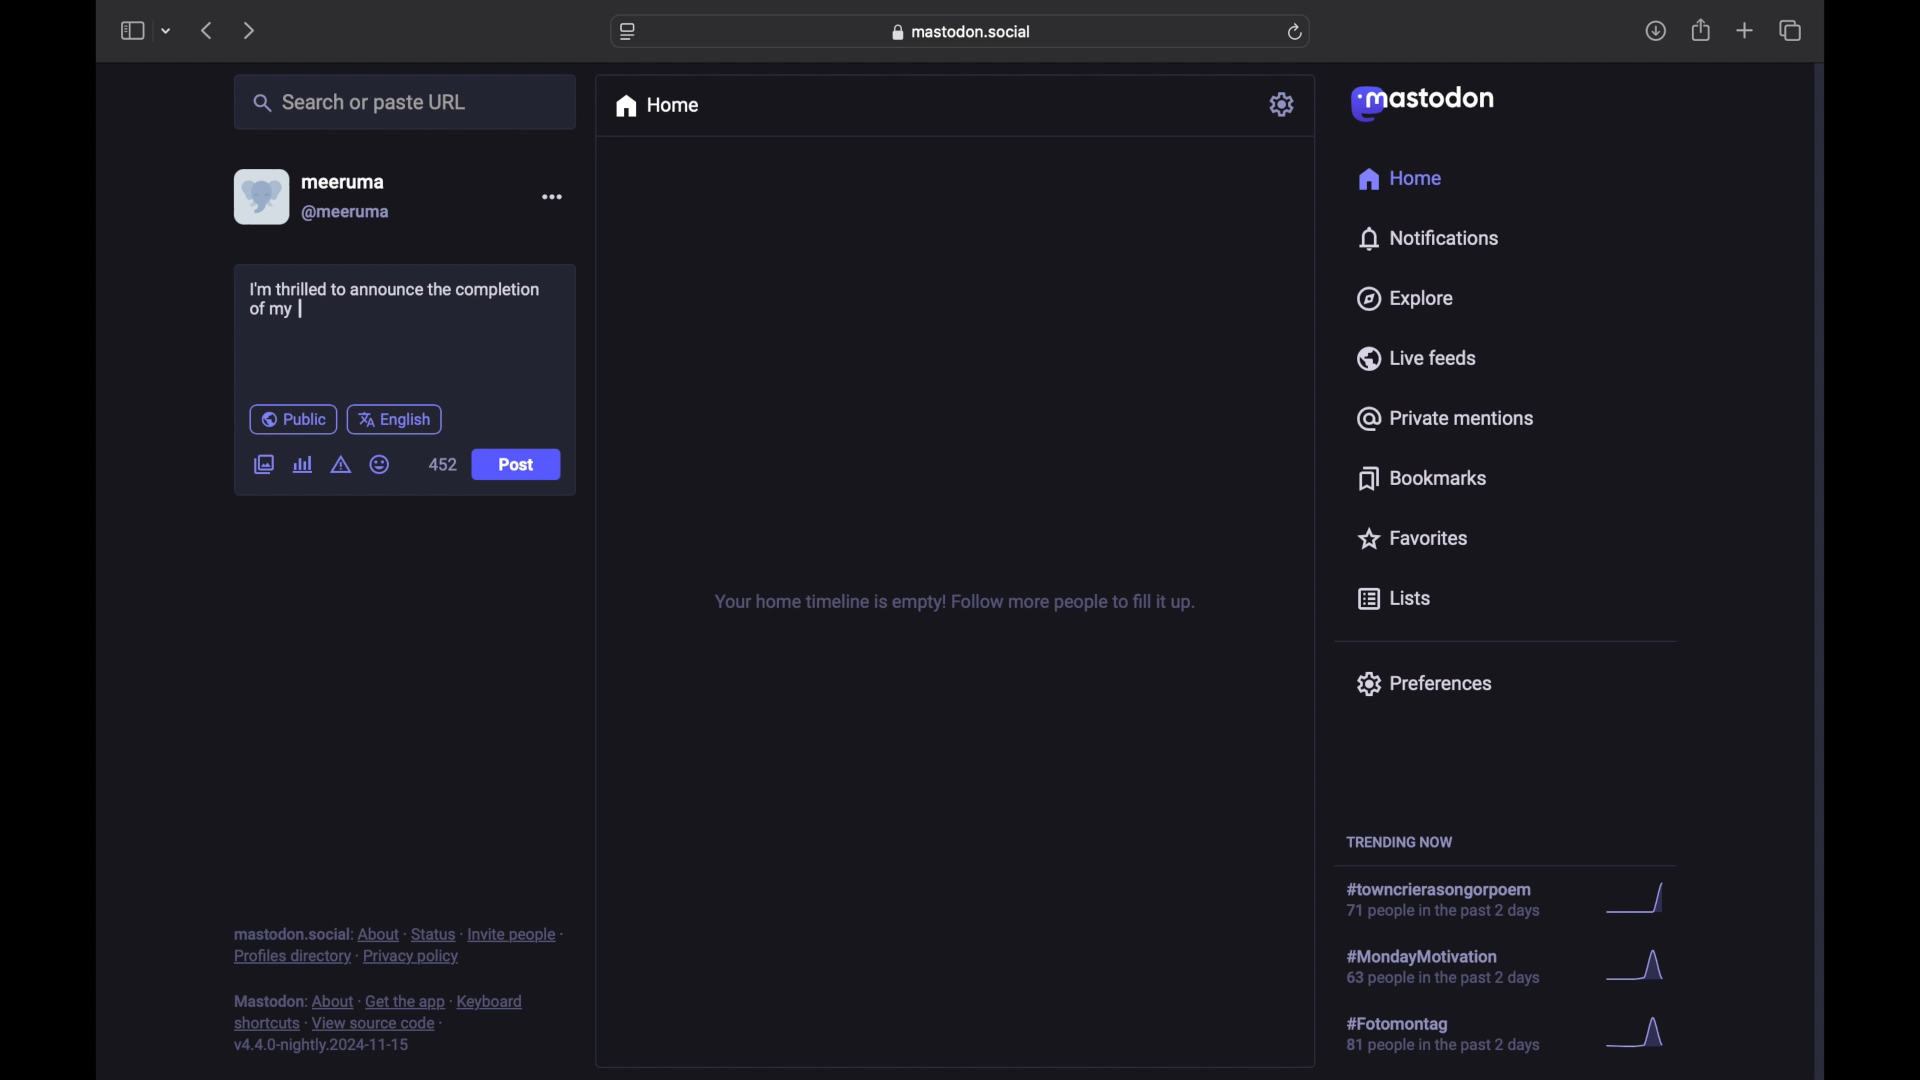 The height and width of the screenshot is (1080, 1920). I want to click on hashtag  trend, so click(1462, 965).